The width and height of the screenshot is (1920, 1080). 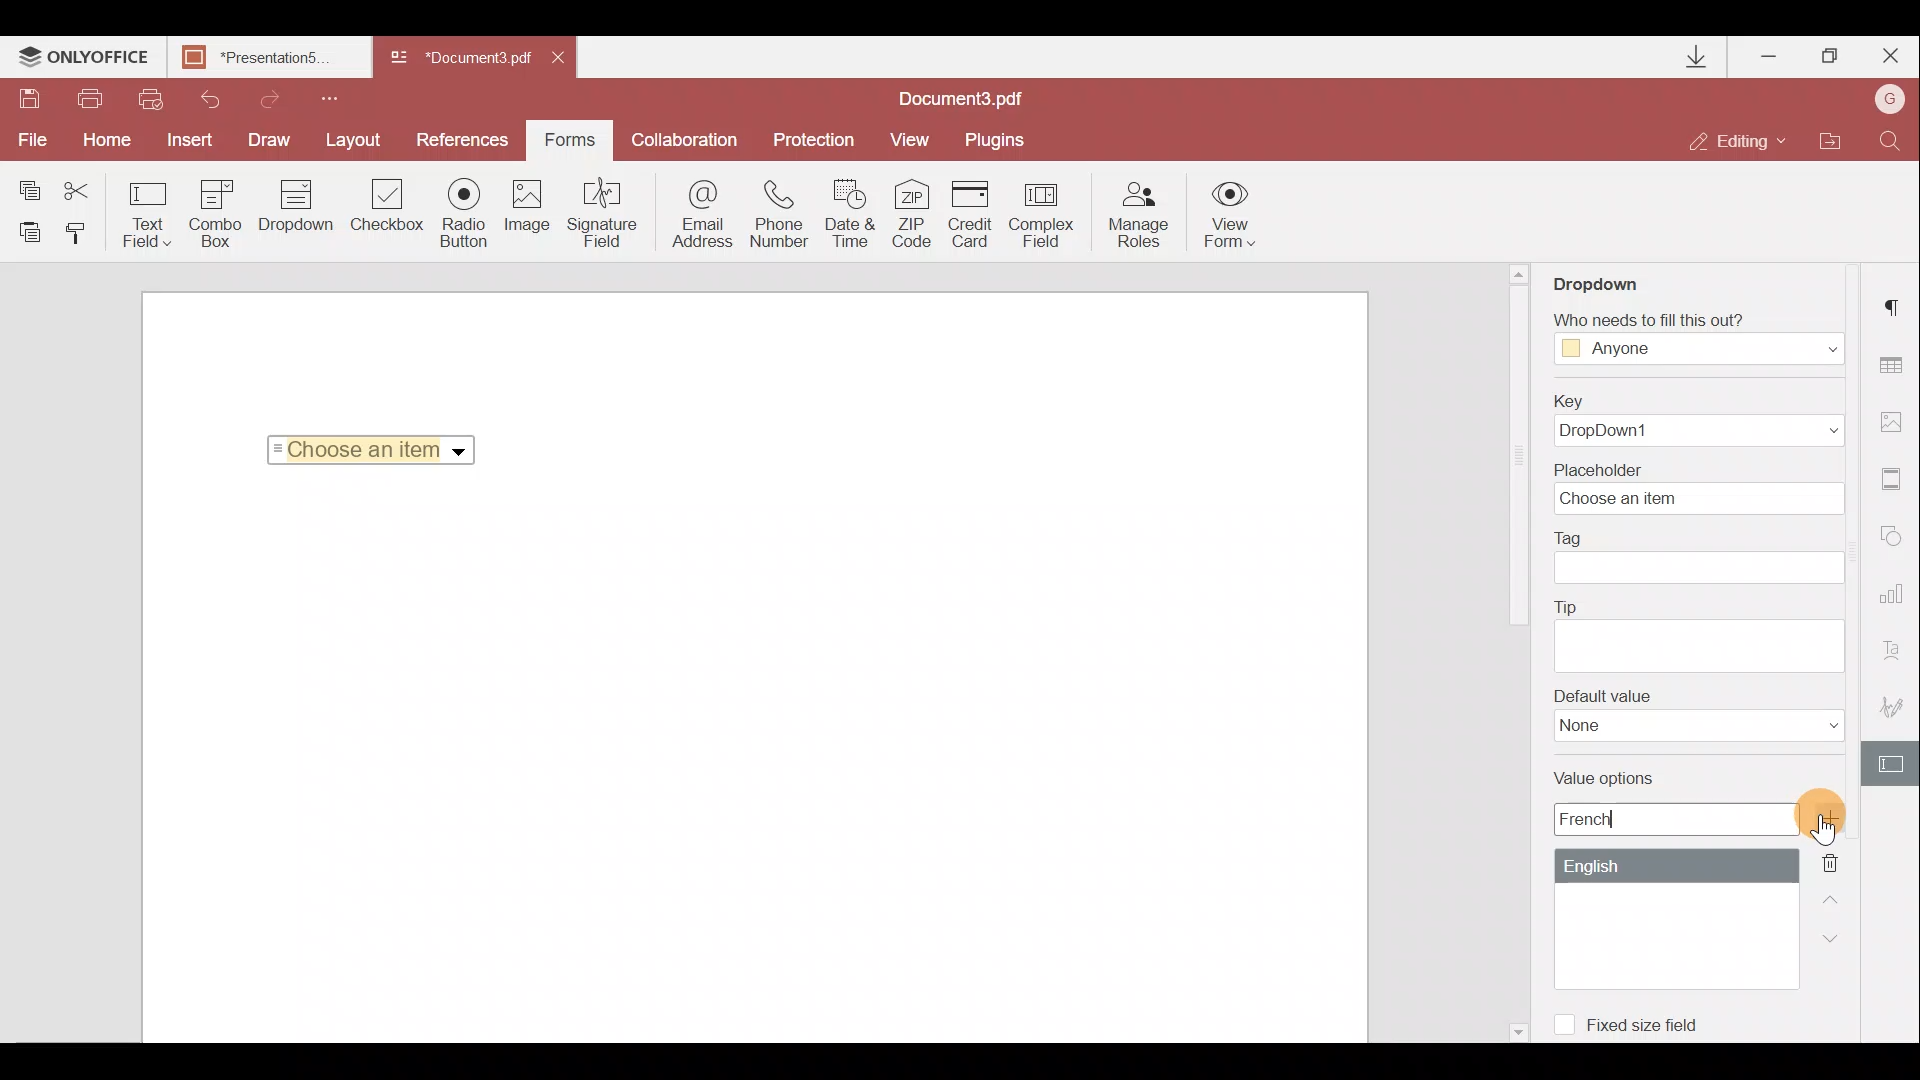 I want to click on Down, so click(x=1837, y=937).